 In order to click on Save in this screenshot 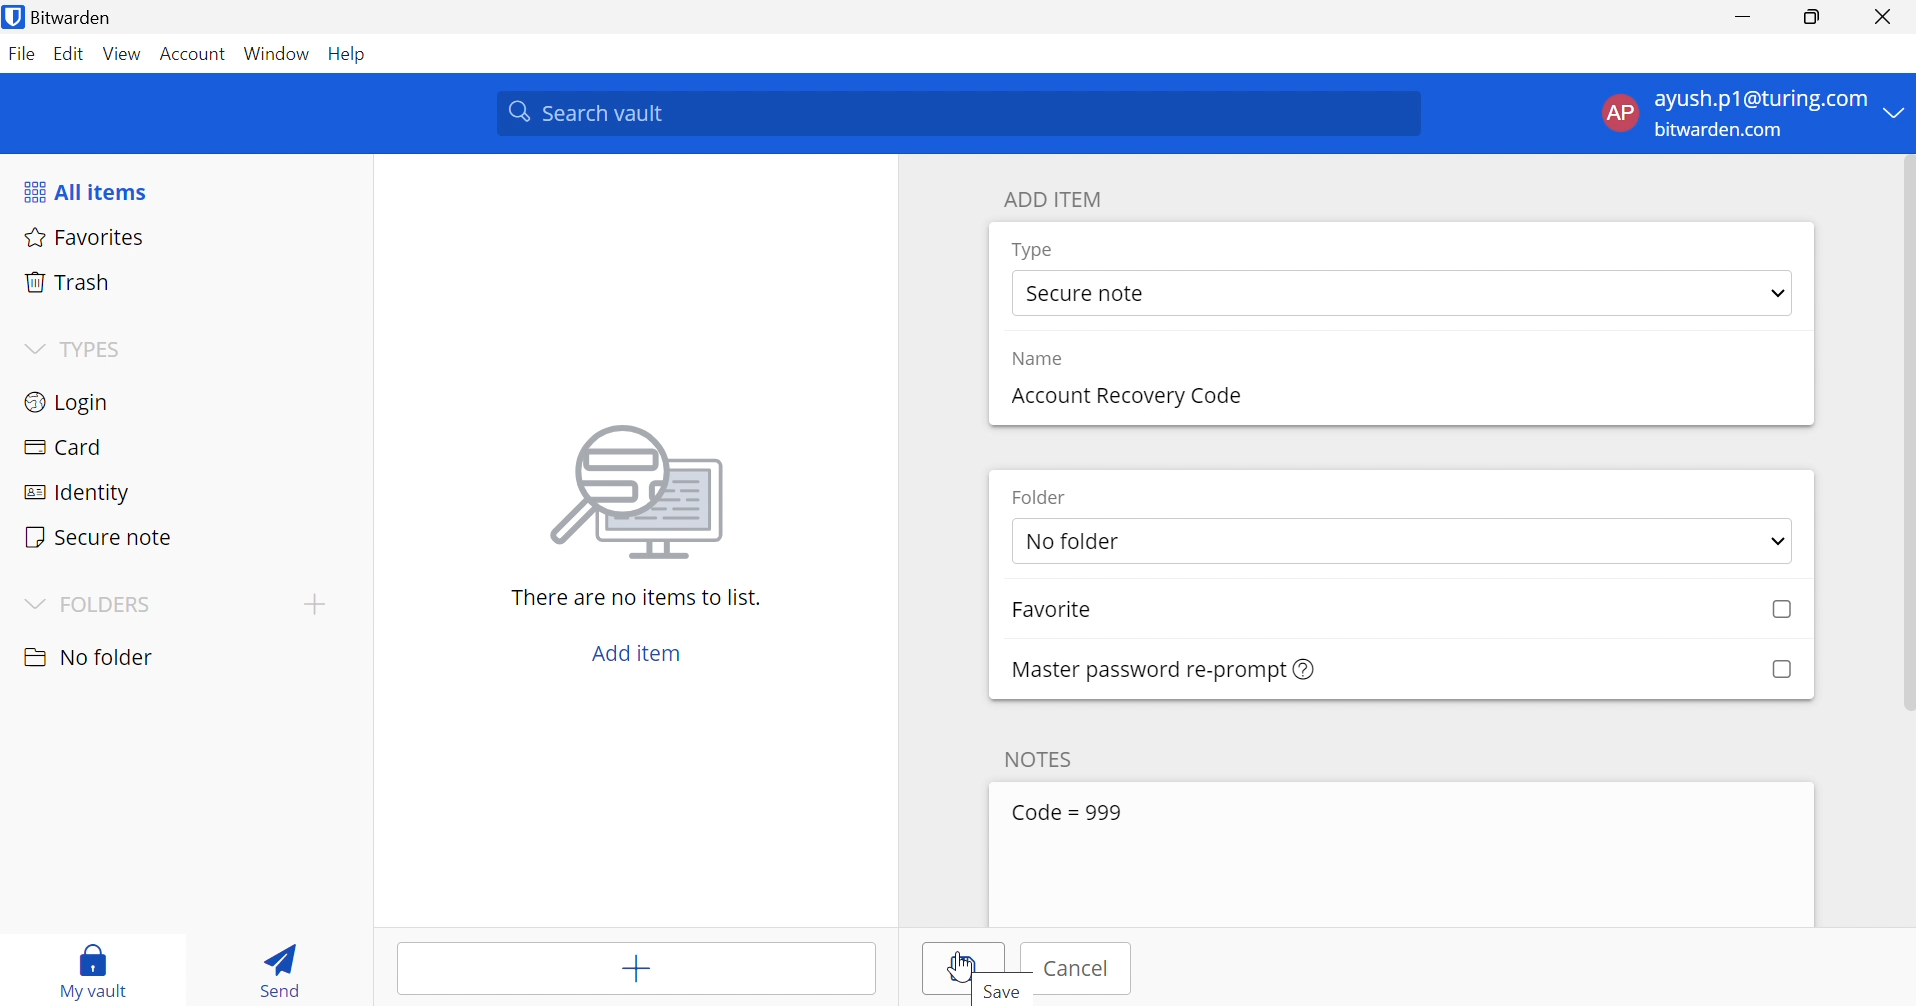, I will do `click(969, 970)`.